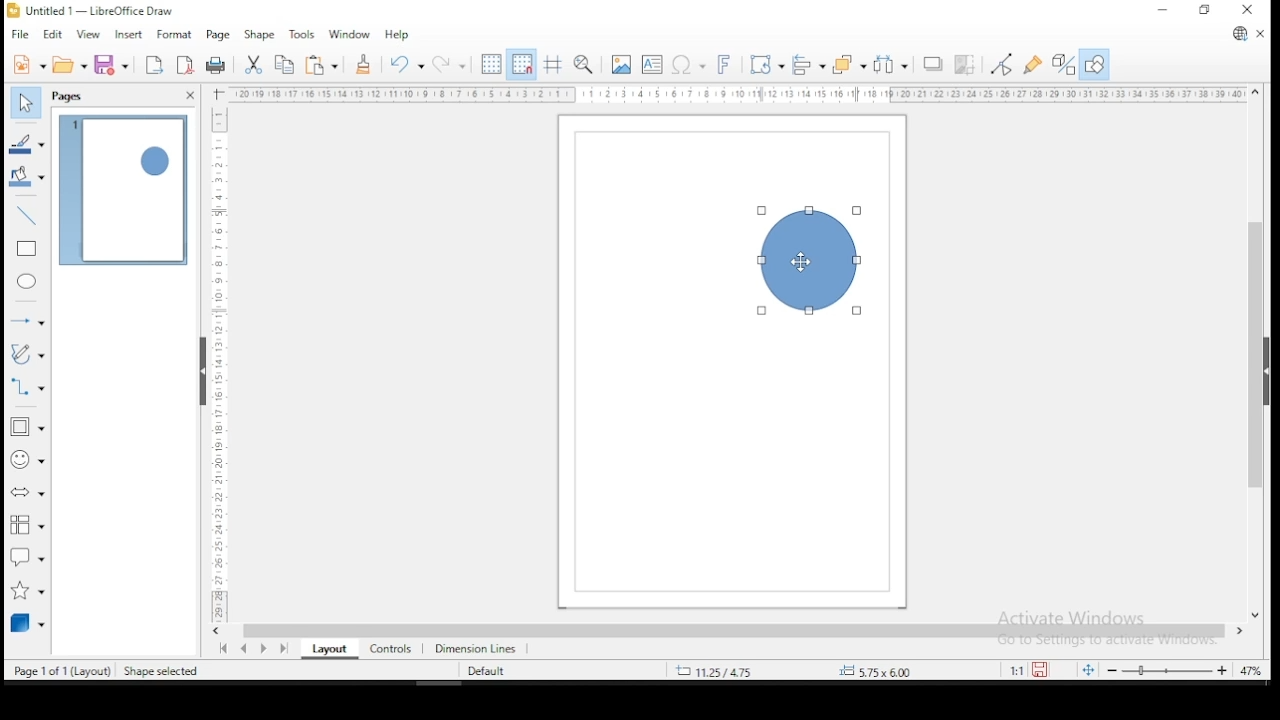 The width and height of the screenshot is (1280, 720). Describe the element at coordinates (849, 64) in the screenshot. I see `arrange` at that location.